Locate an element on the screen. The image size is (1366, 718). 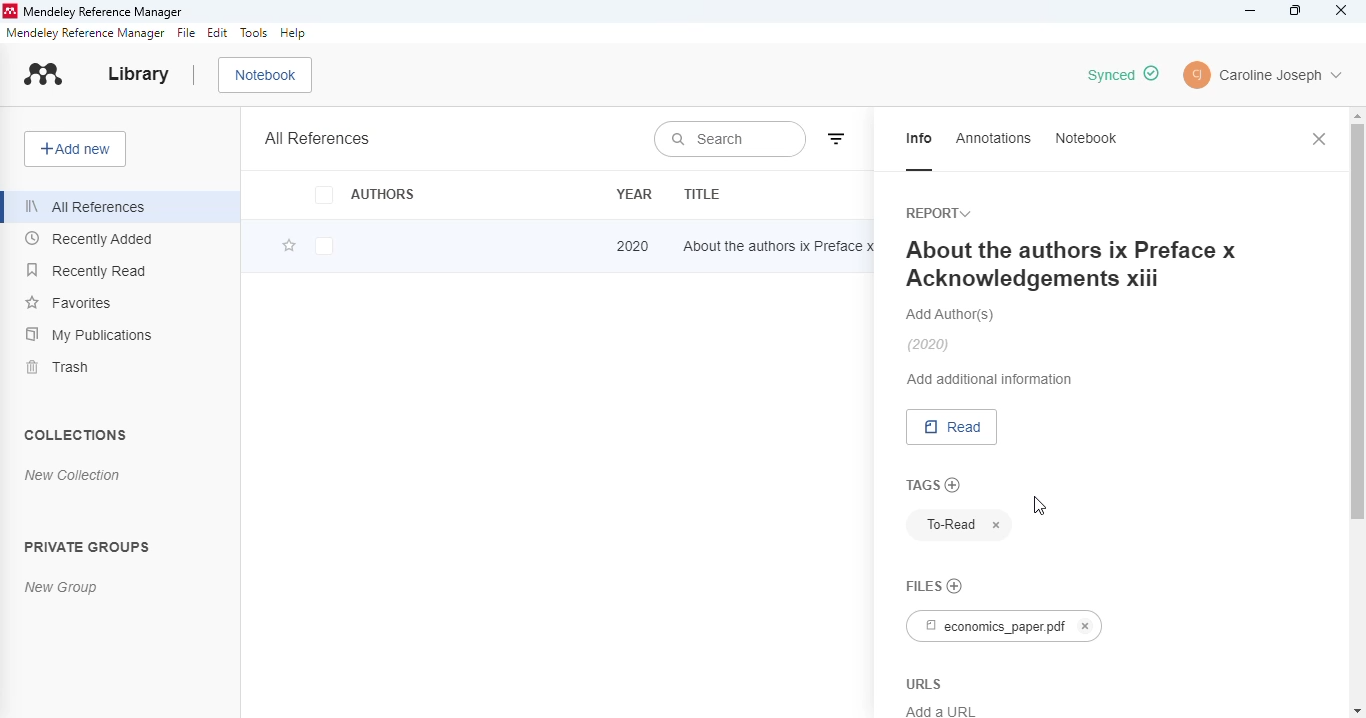
close is located at coordinates (1341, 10).